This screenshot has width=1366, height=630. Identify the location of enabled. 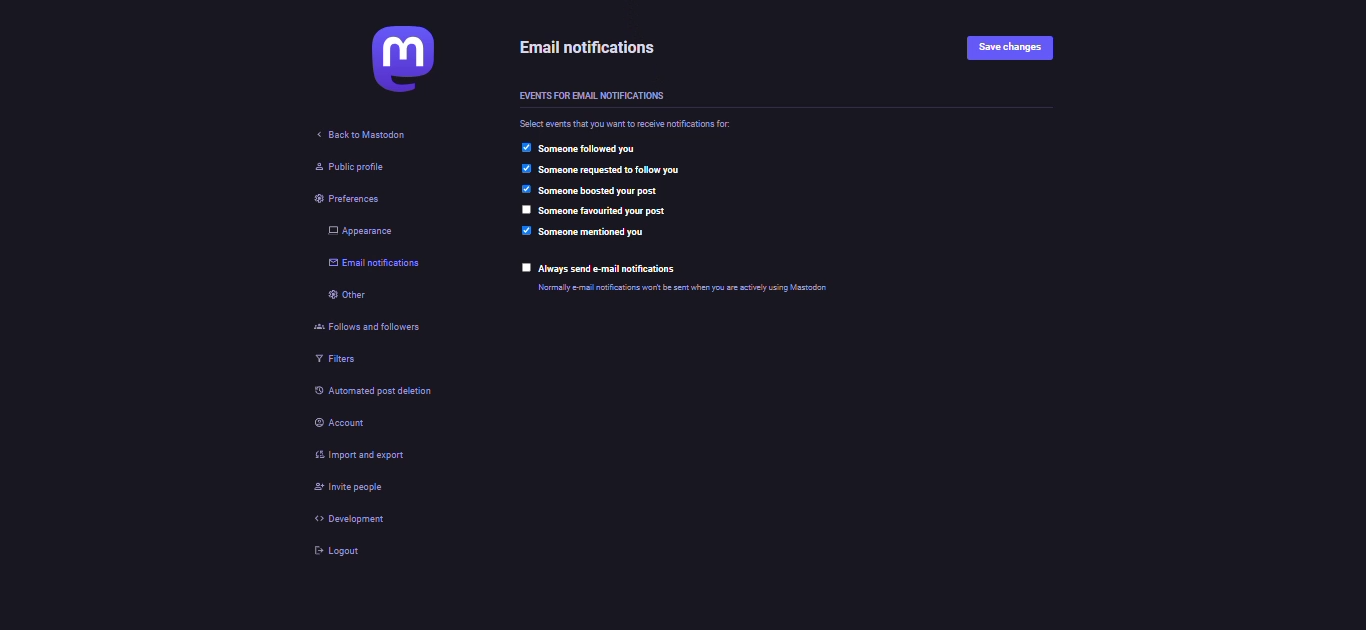
(526, 188).